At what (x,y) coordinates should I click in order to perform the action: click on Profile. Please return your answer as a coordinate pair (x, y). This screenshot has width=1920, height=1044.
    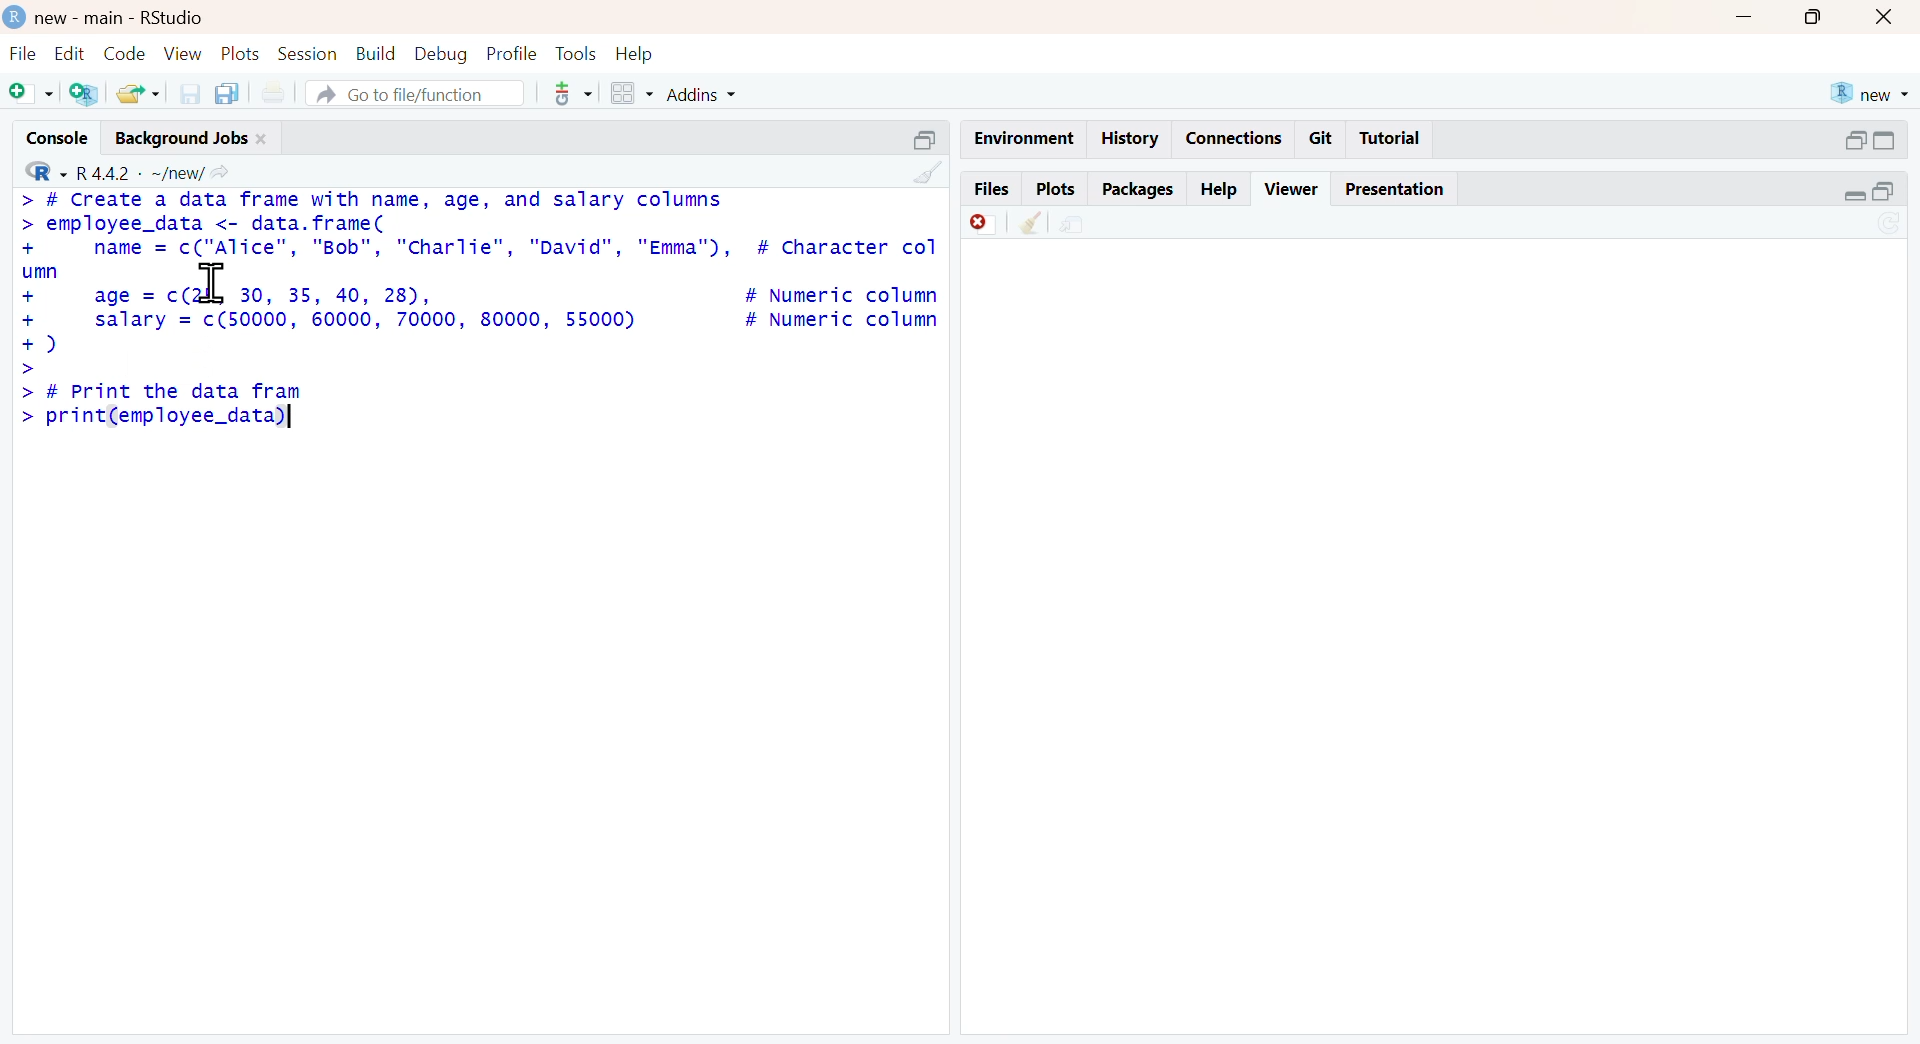
    Looking at the image, I should click on (511, 54).